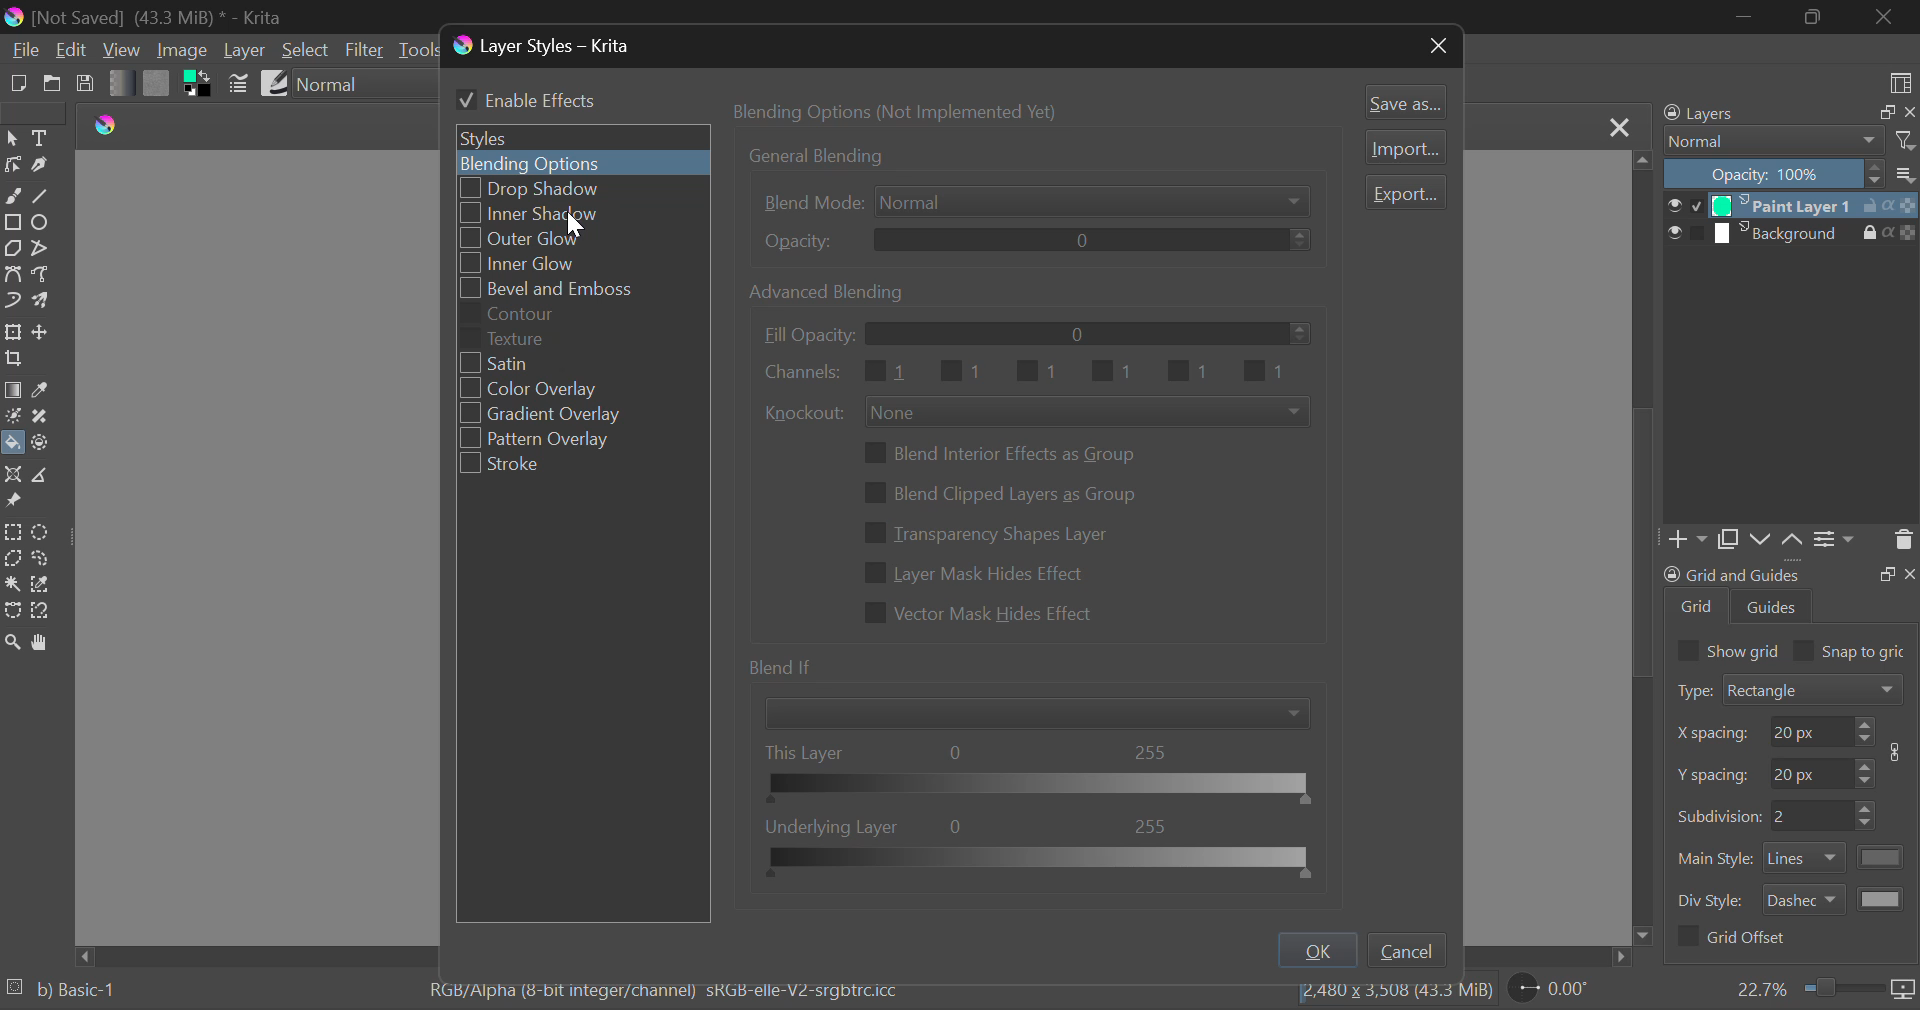  Describe the element at coordinates (1817, 17) in the screenshot. I see `Minimize` at that location.